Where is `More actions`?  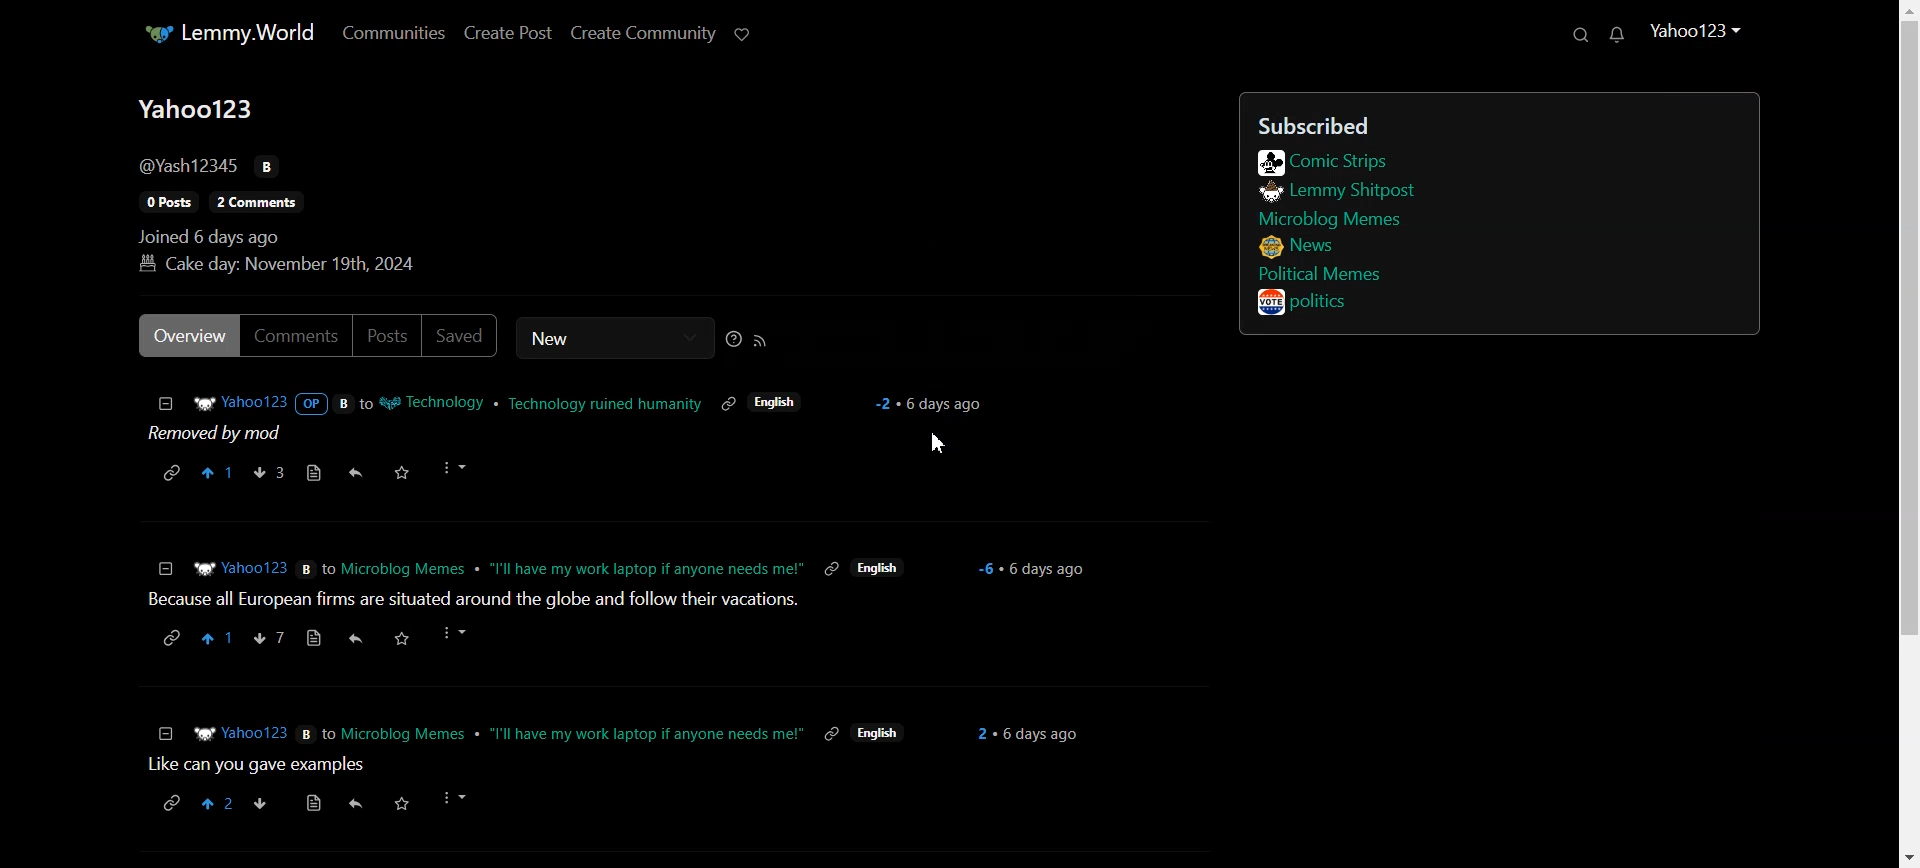 More actions is located at coordinates (454, 469).